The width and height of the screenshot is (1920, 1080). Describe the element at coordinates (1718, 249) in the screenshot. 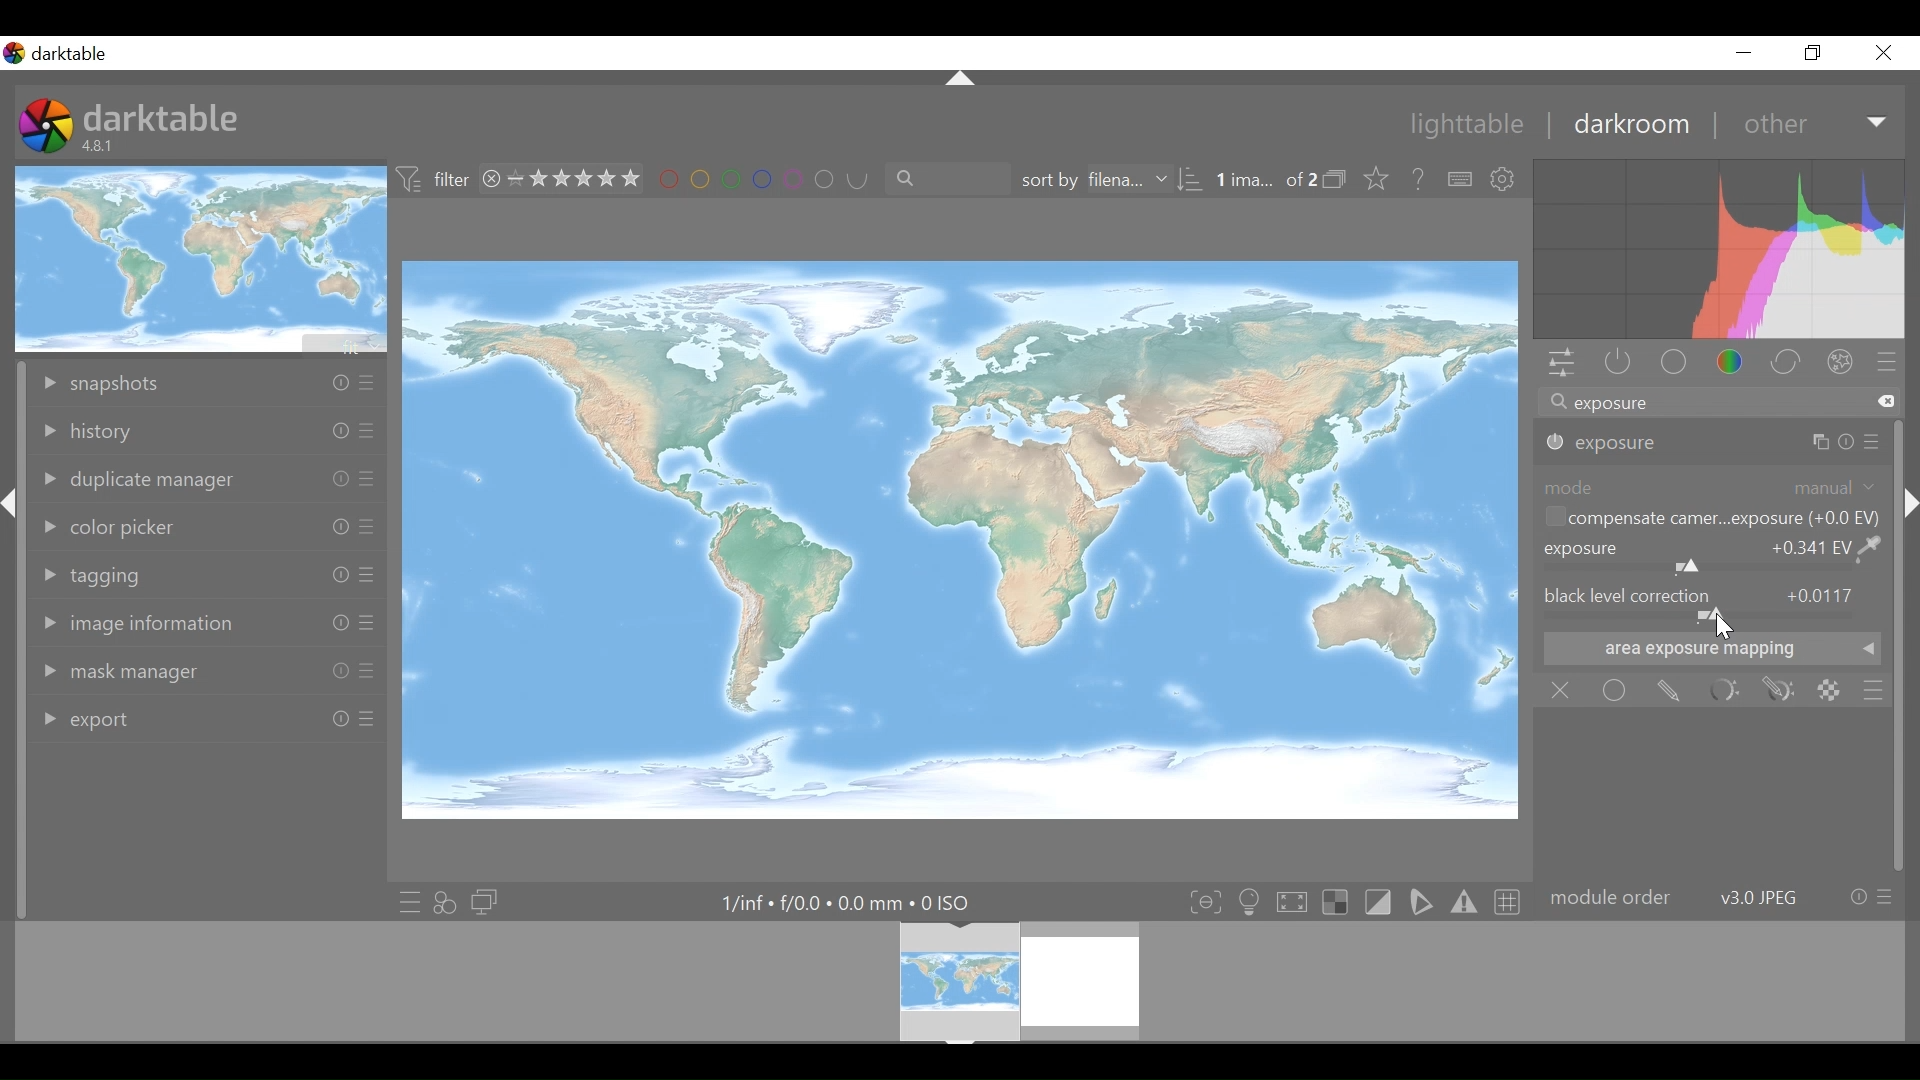

I see `histogram` at that location.